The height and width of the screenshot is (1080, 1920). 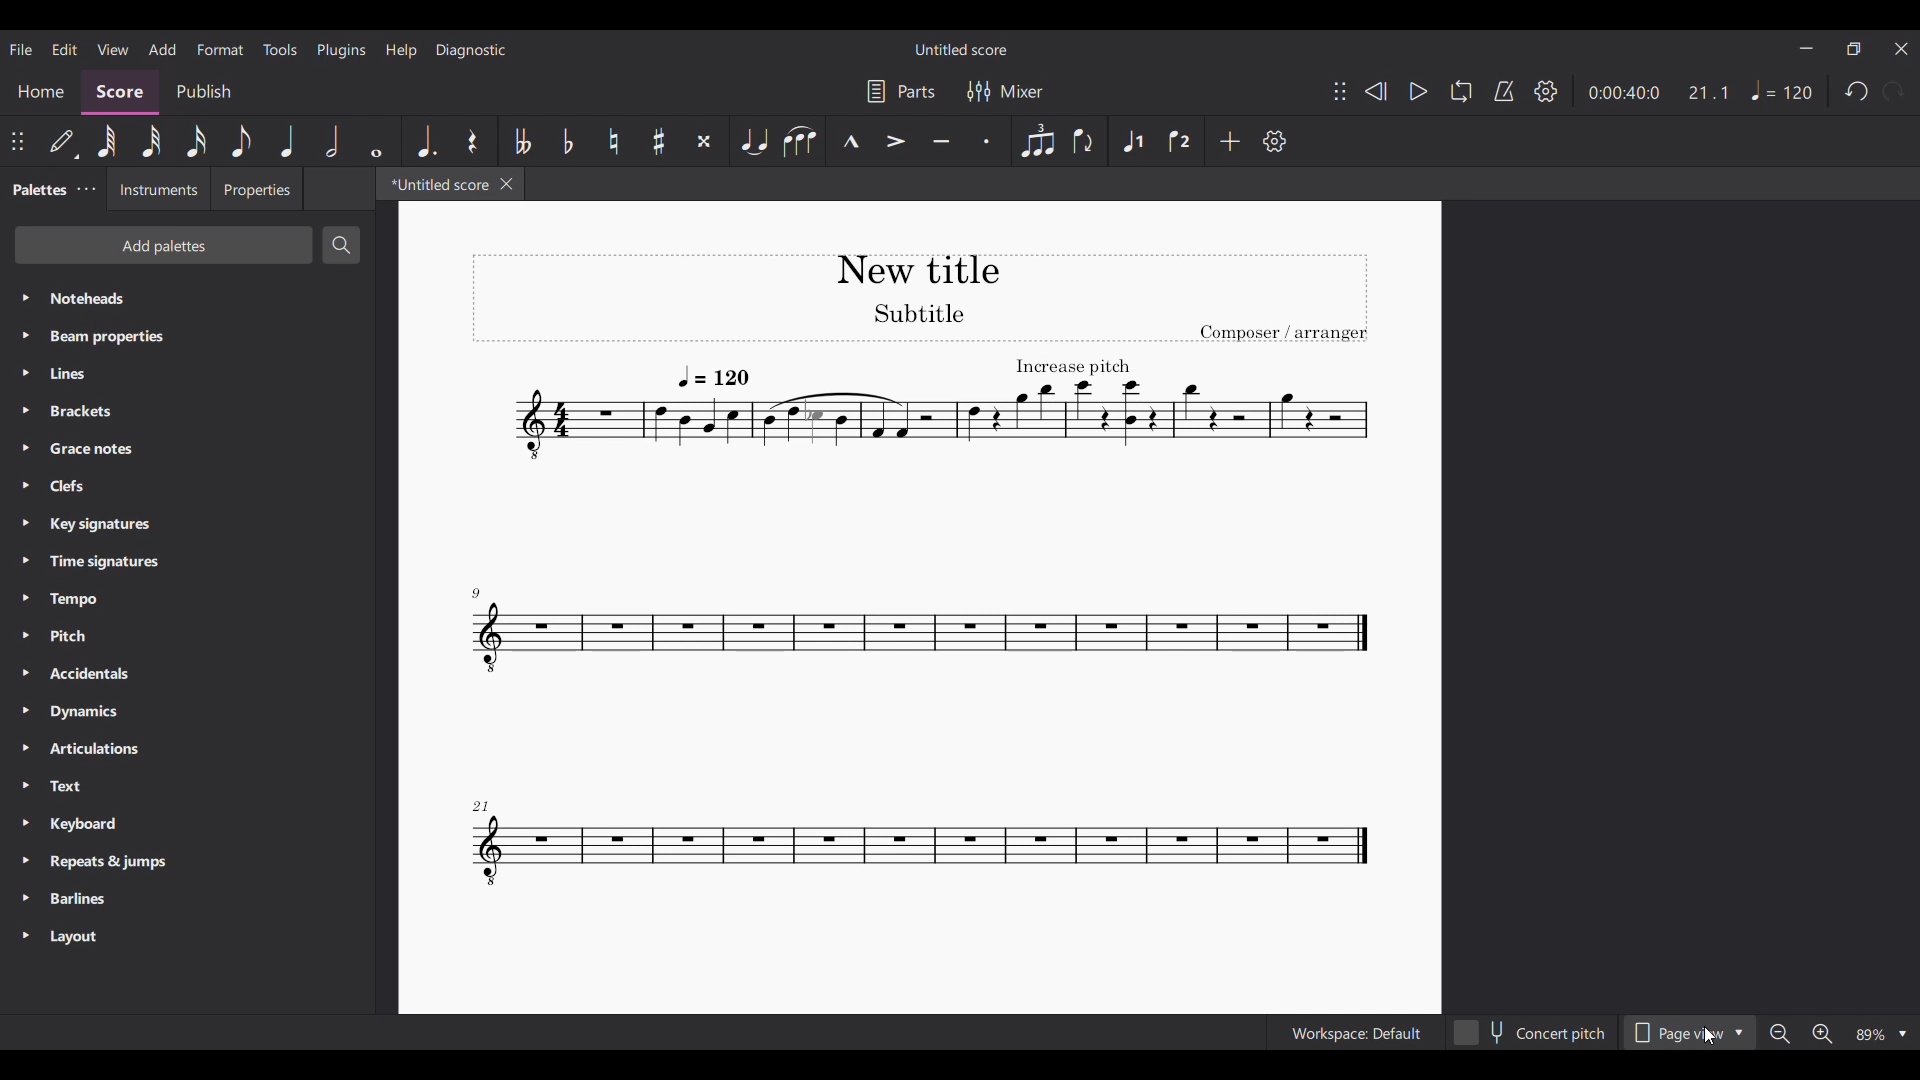 What do you see at coordinates (1230, 142) in the screenshot?
I see `Add` at bounding box center [1230, 142].